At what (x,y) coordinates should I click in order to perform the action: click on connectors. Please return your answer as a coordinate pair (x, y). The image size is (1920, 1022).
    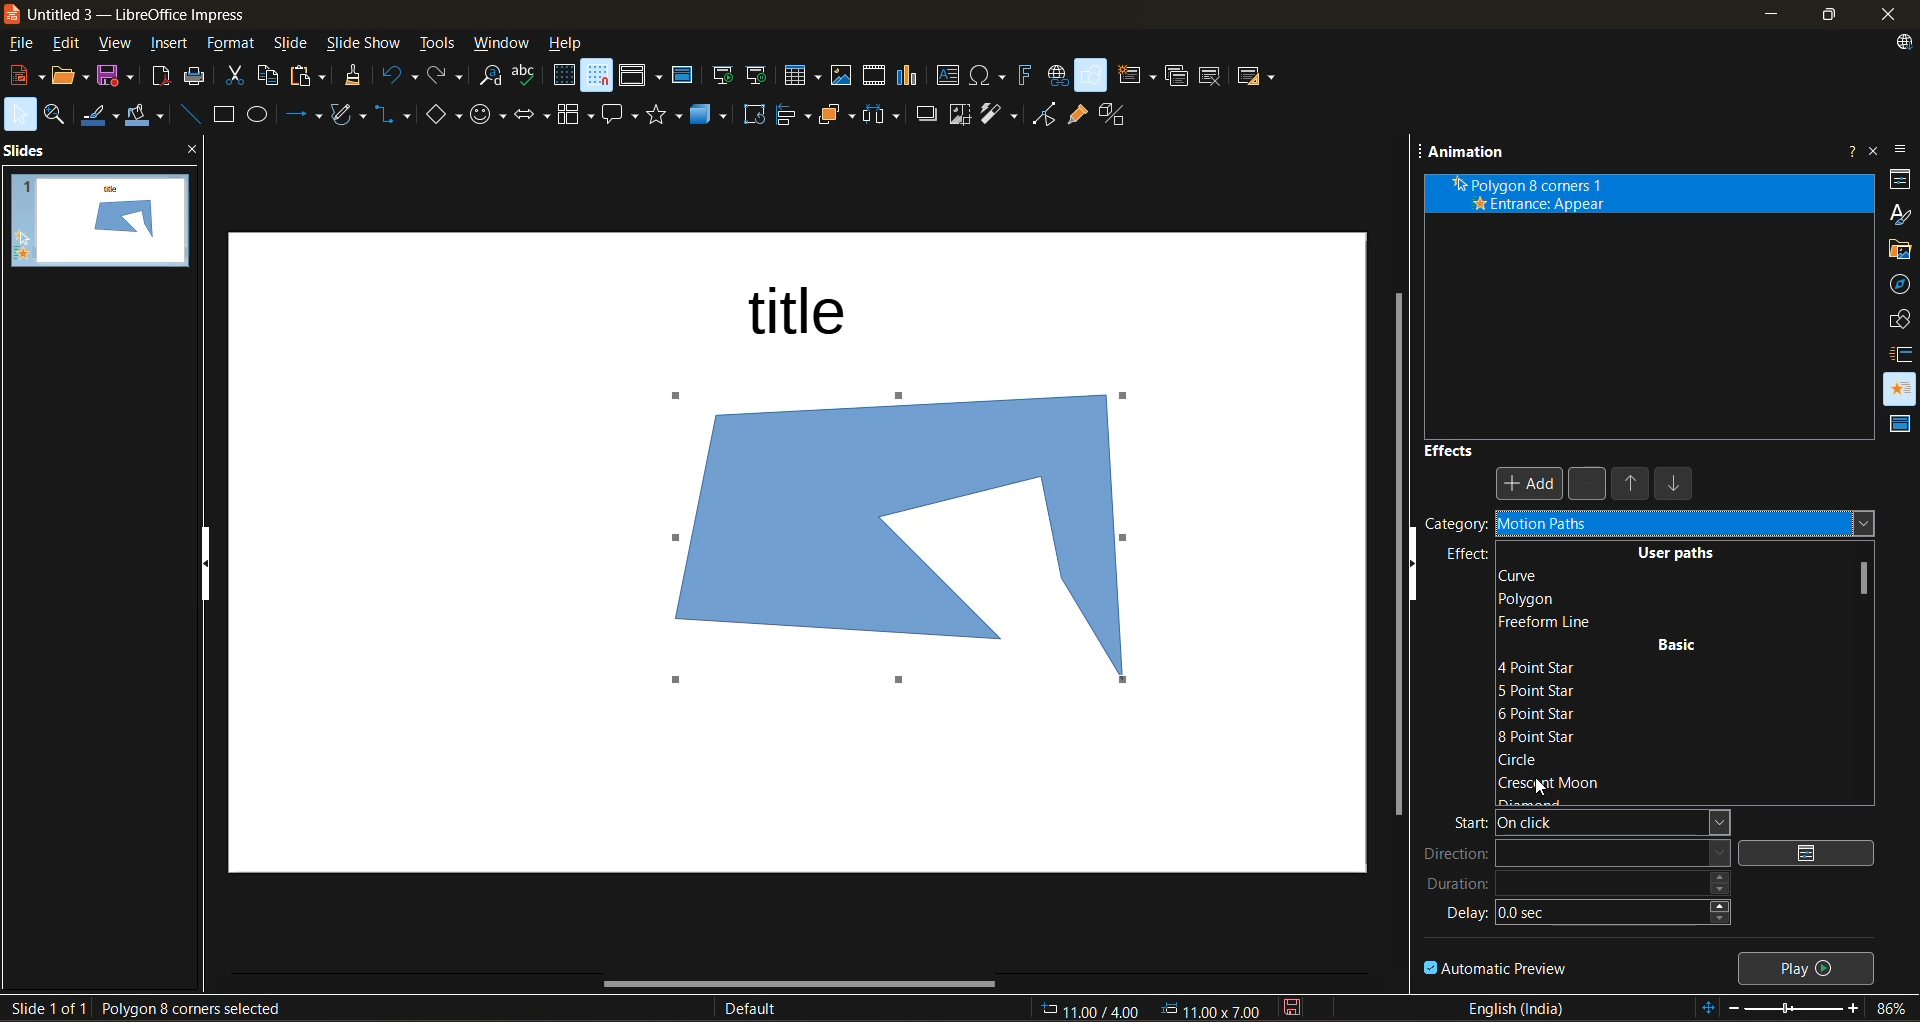
    Looking at the image, I should click on (395, 115).